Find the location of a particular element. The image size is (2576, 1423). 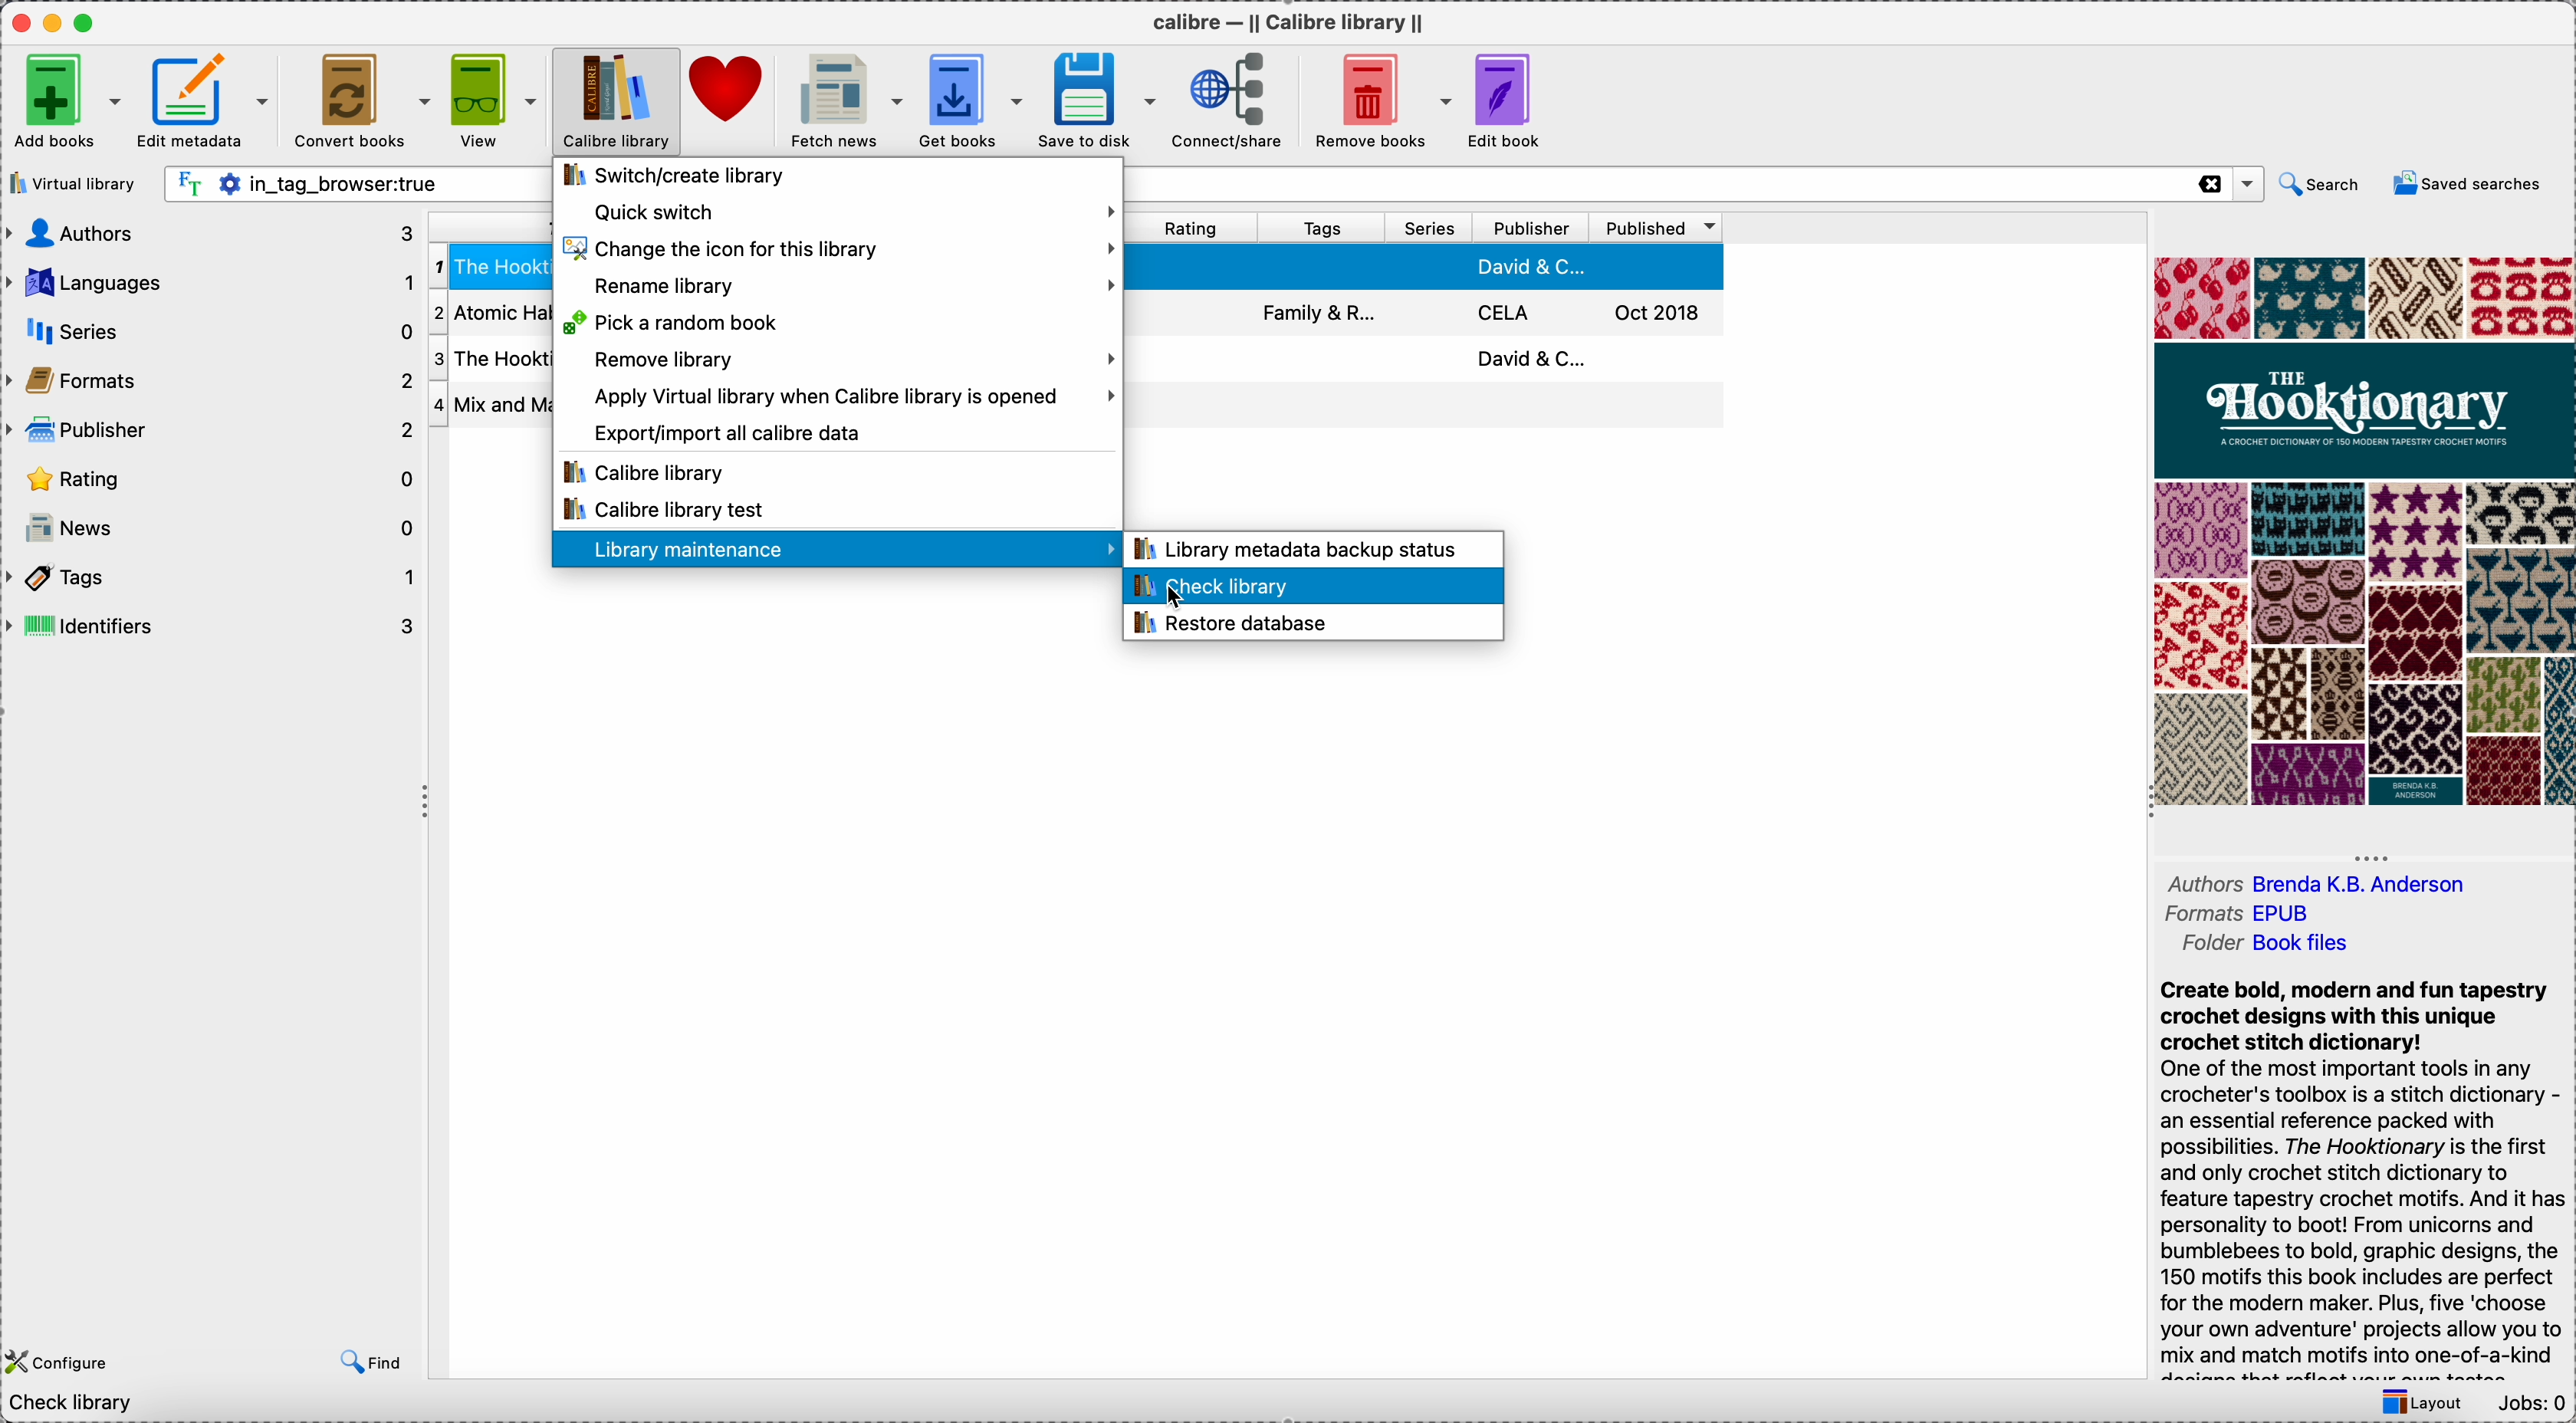

save to disk is located at coordinates (1099, 101).